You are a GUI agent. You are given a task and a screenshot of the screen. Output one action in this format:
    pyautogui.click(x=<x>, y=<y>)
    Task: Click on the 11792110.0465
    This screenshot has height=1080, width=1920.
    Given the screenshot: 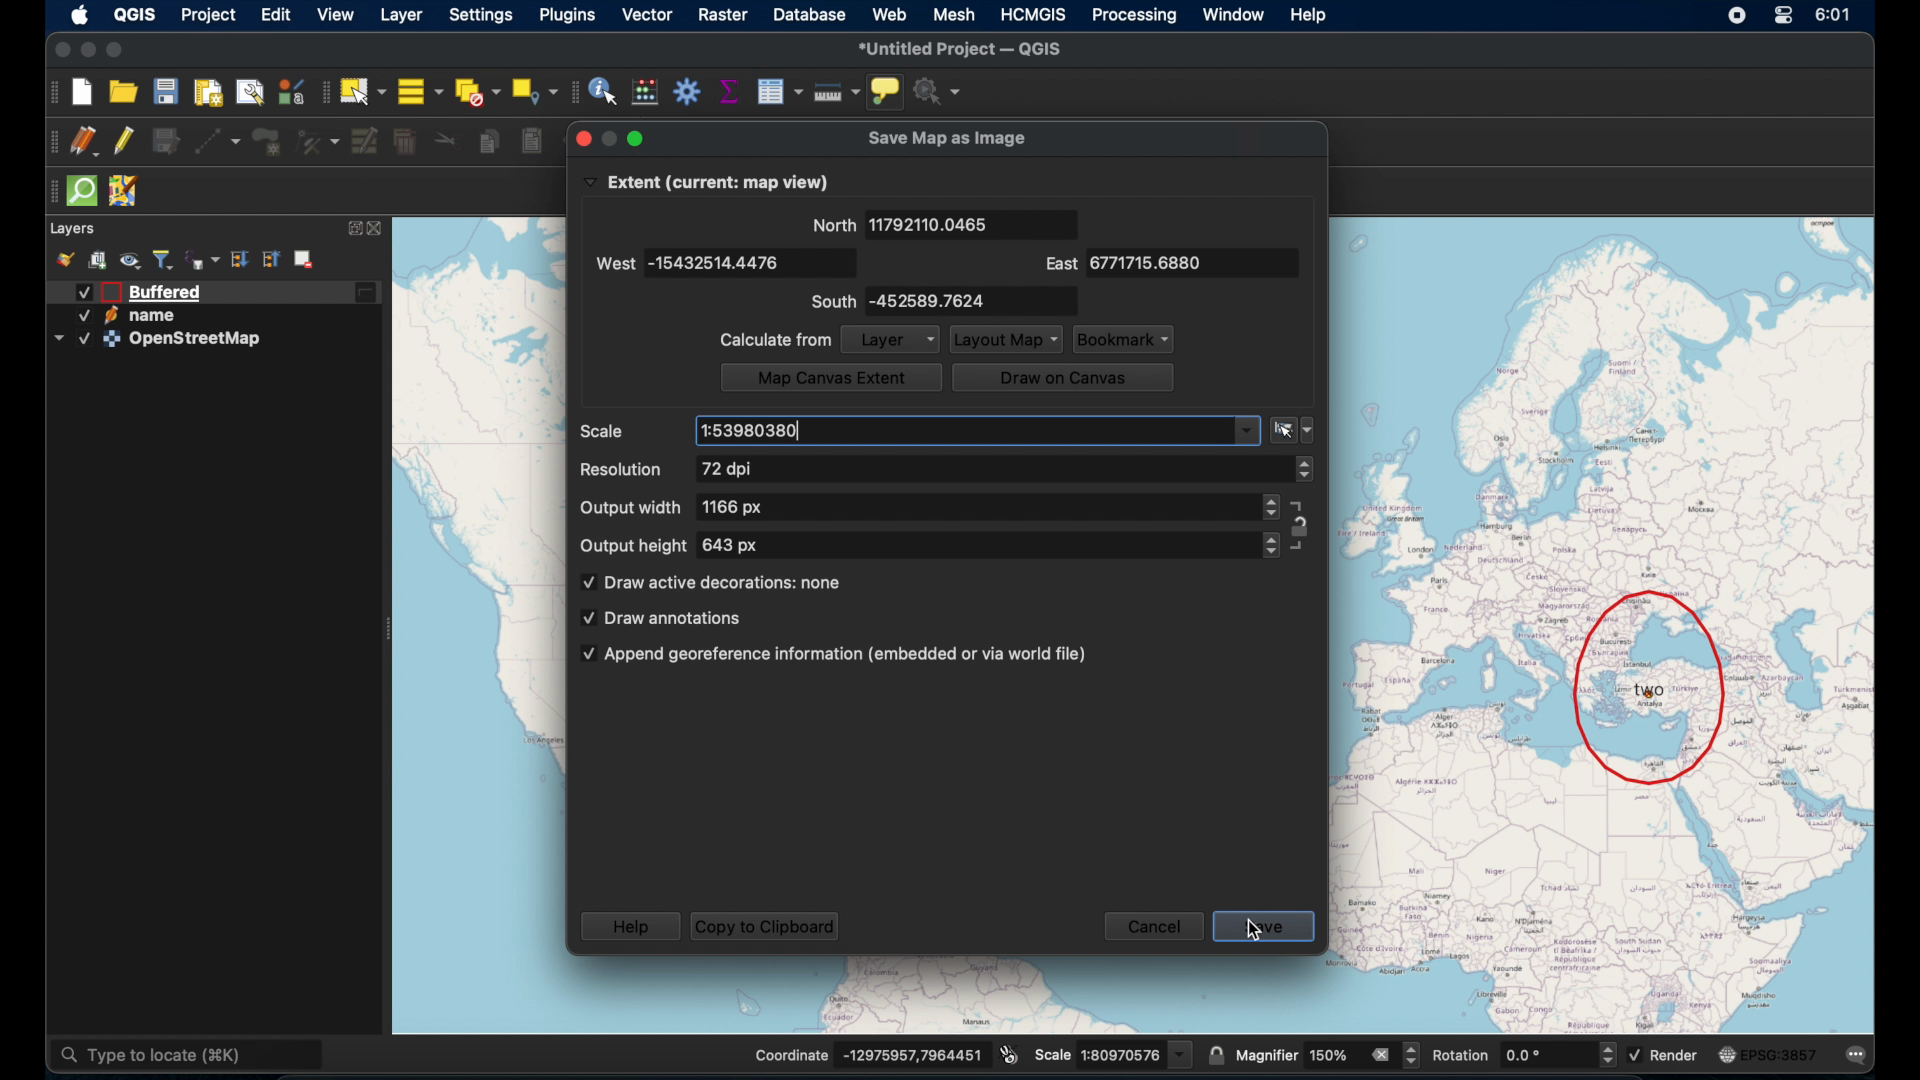 What is the action you would take?
    pyautogui.click(x=973, y=223)
    